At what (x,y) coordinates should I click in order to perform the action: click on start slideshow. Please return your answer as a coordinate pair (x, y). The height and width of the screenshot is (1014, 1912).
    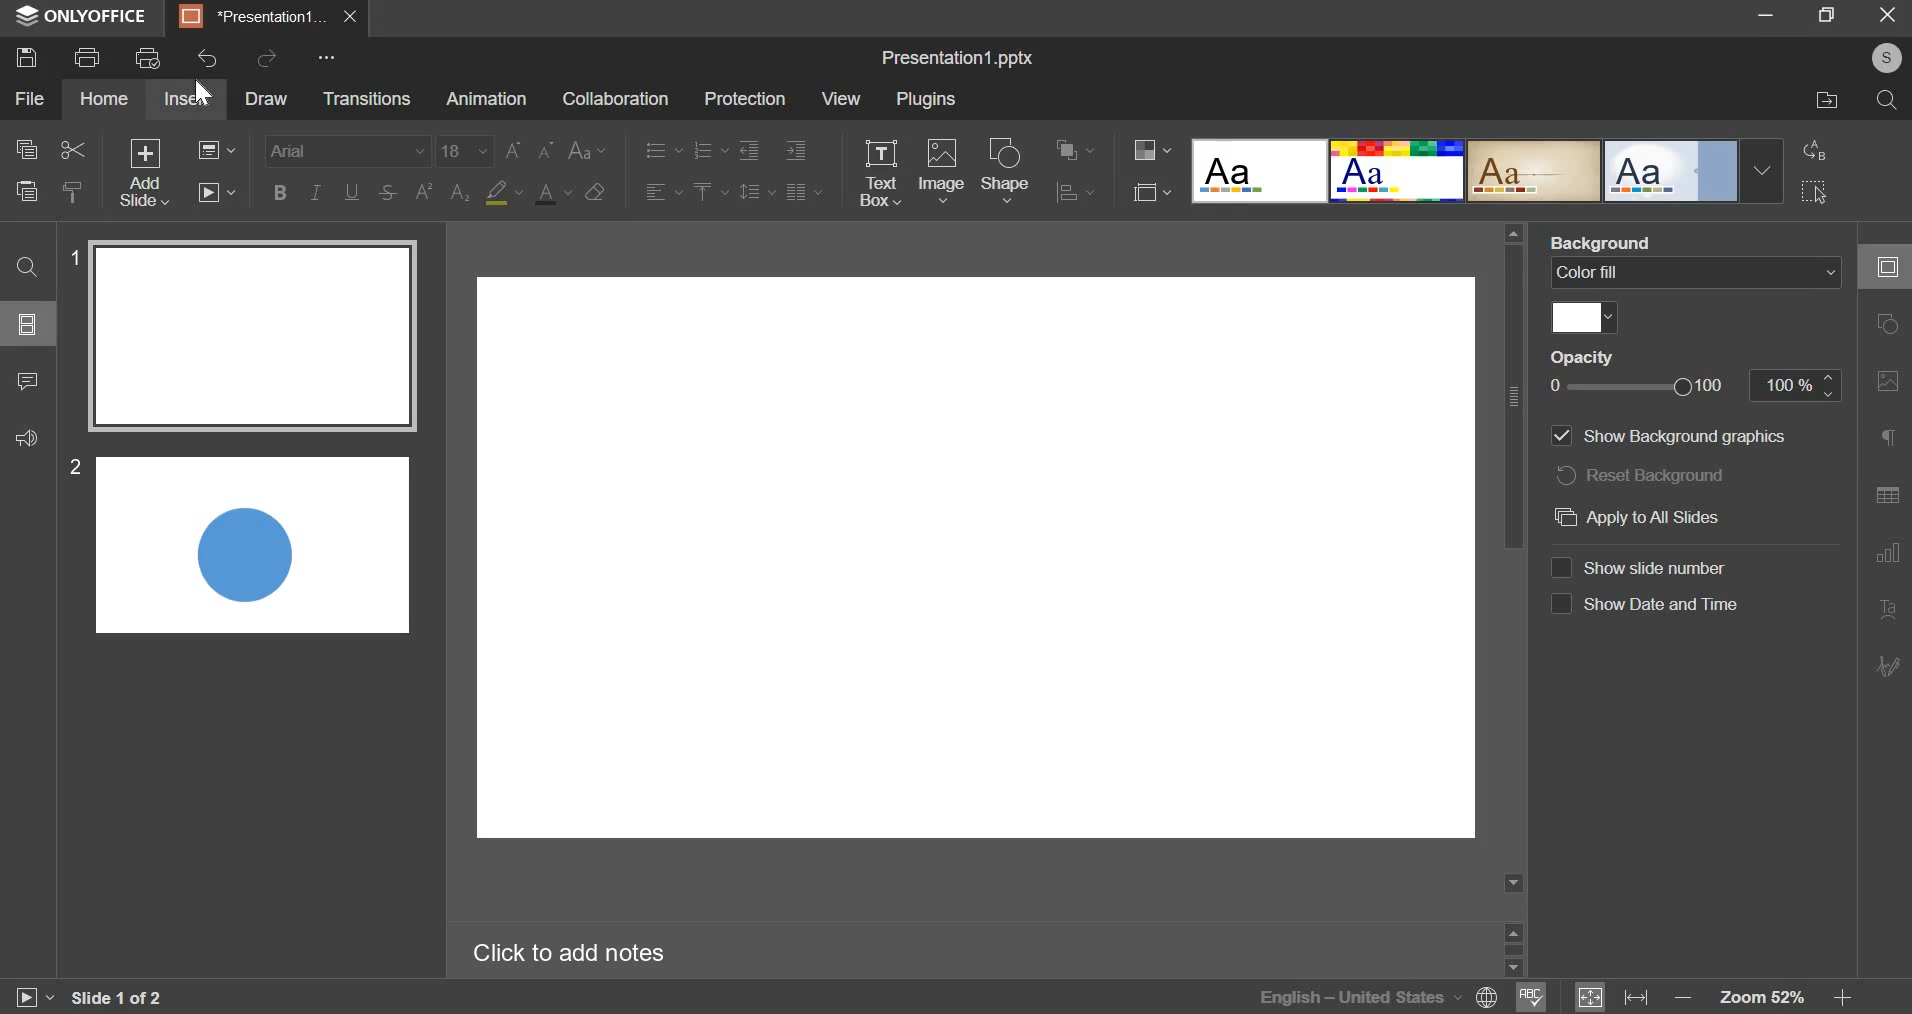
    Looking at the image, I should click on (36, 998).